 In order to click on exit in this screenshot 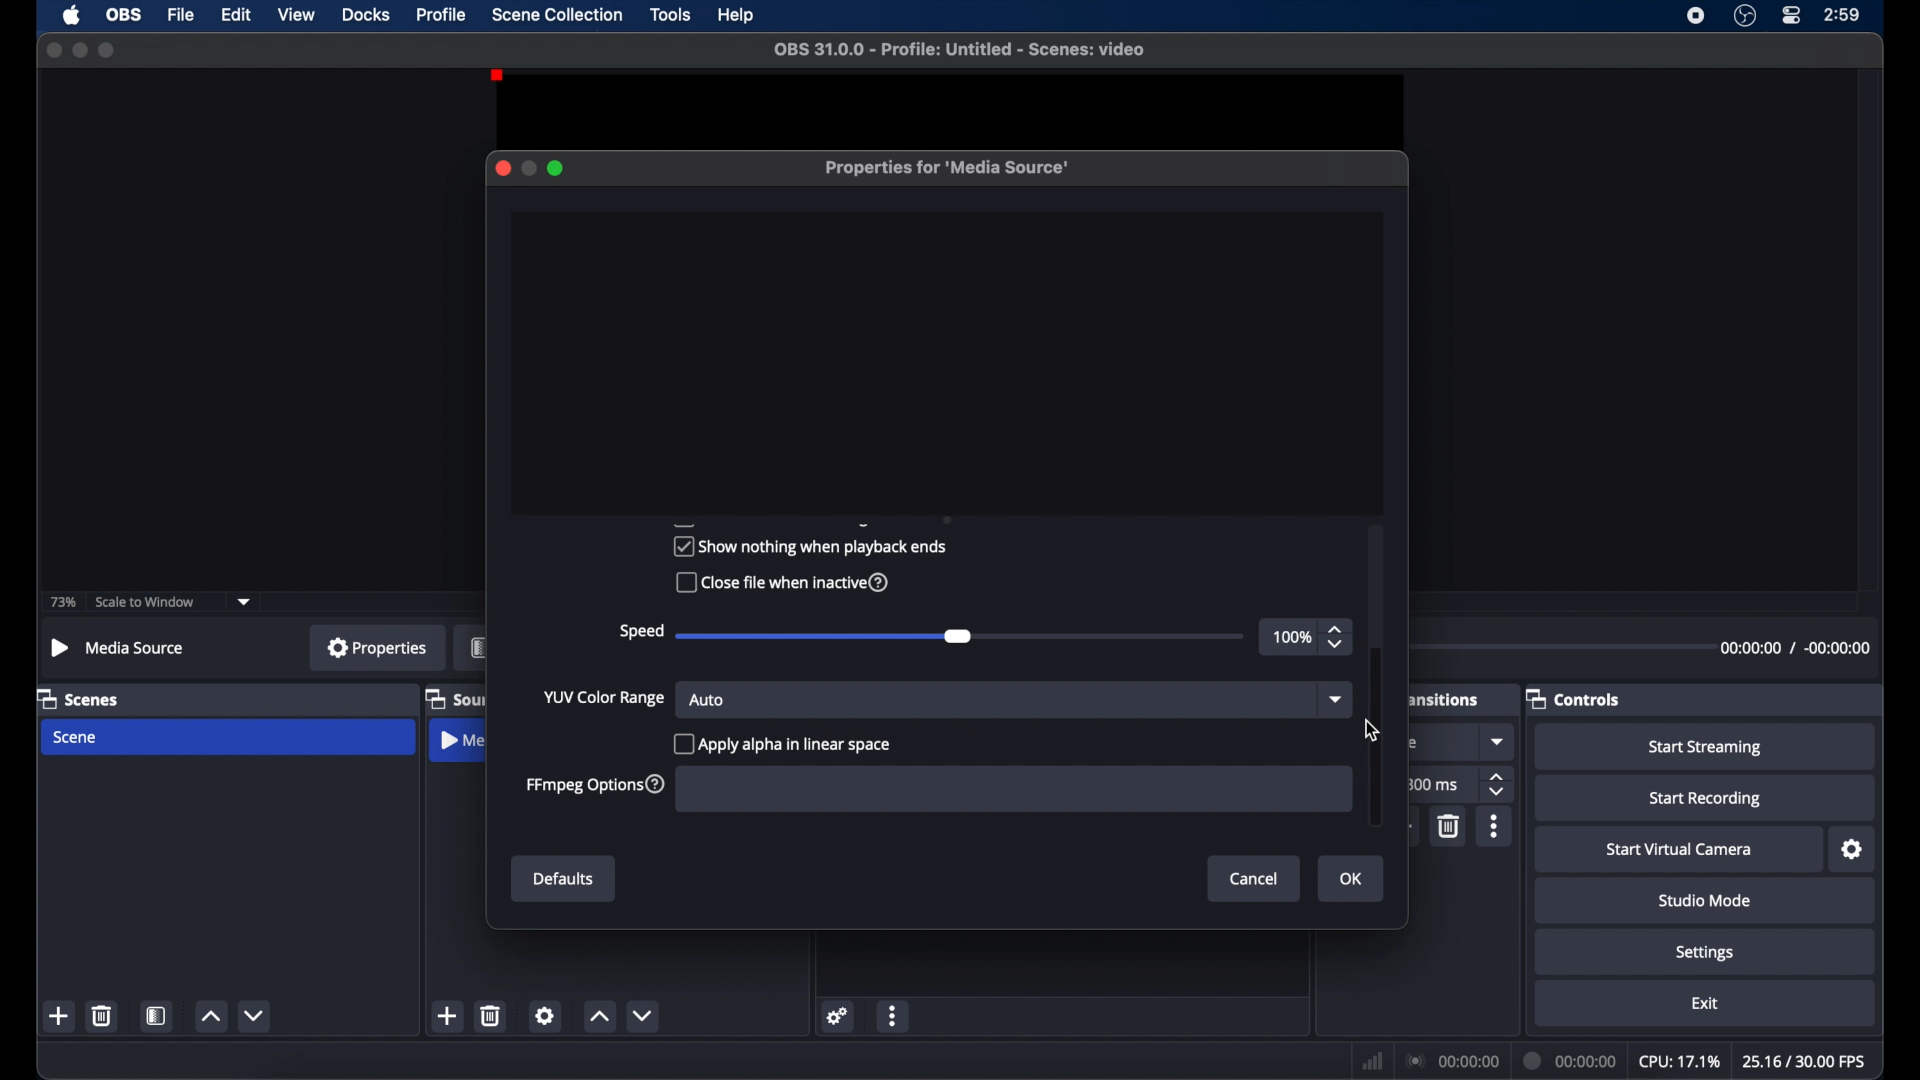, I will do `click(1706, 1003)`.